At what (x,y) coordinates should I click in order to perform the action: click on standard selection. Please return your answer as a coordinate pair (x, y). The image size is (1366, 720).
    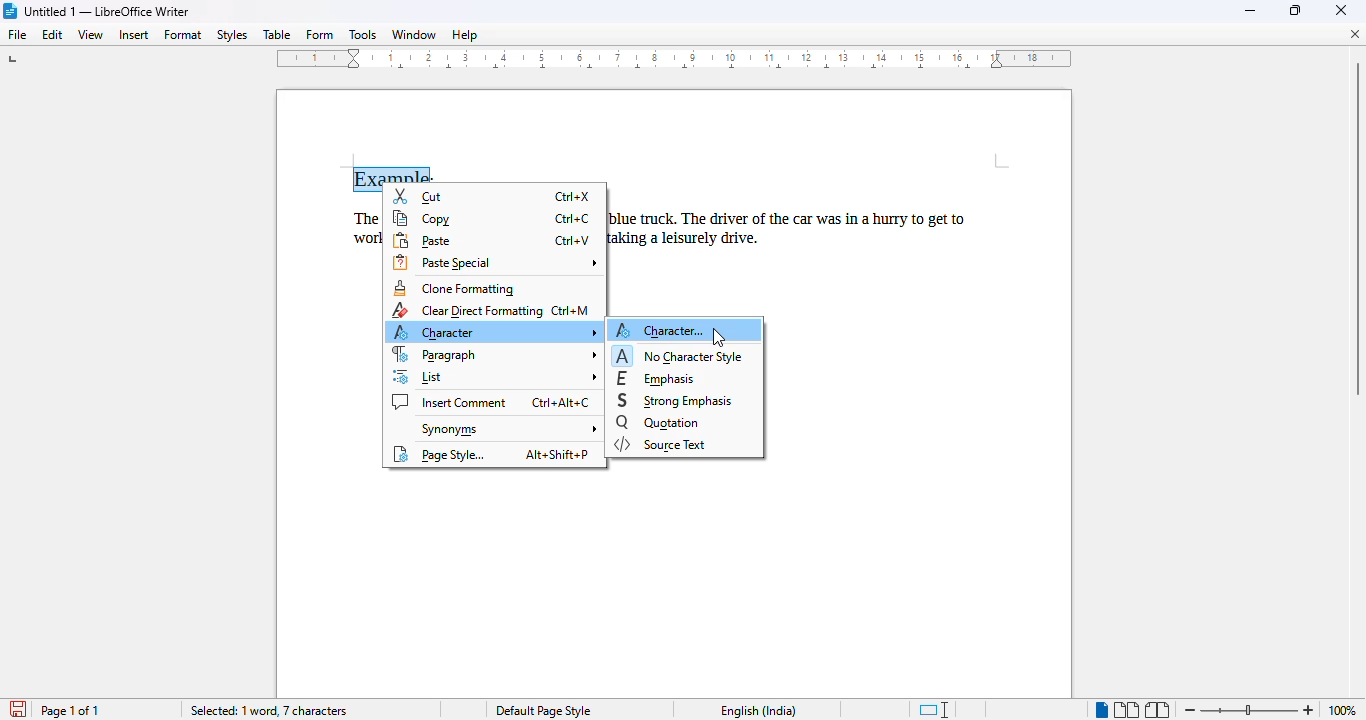
    Looking at the image, I should click on (933, 710).